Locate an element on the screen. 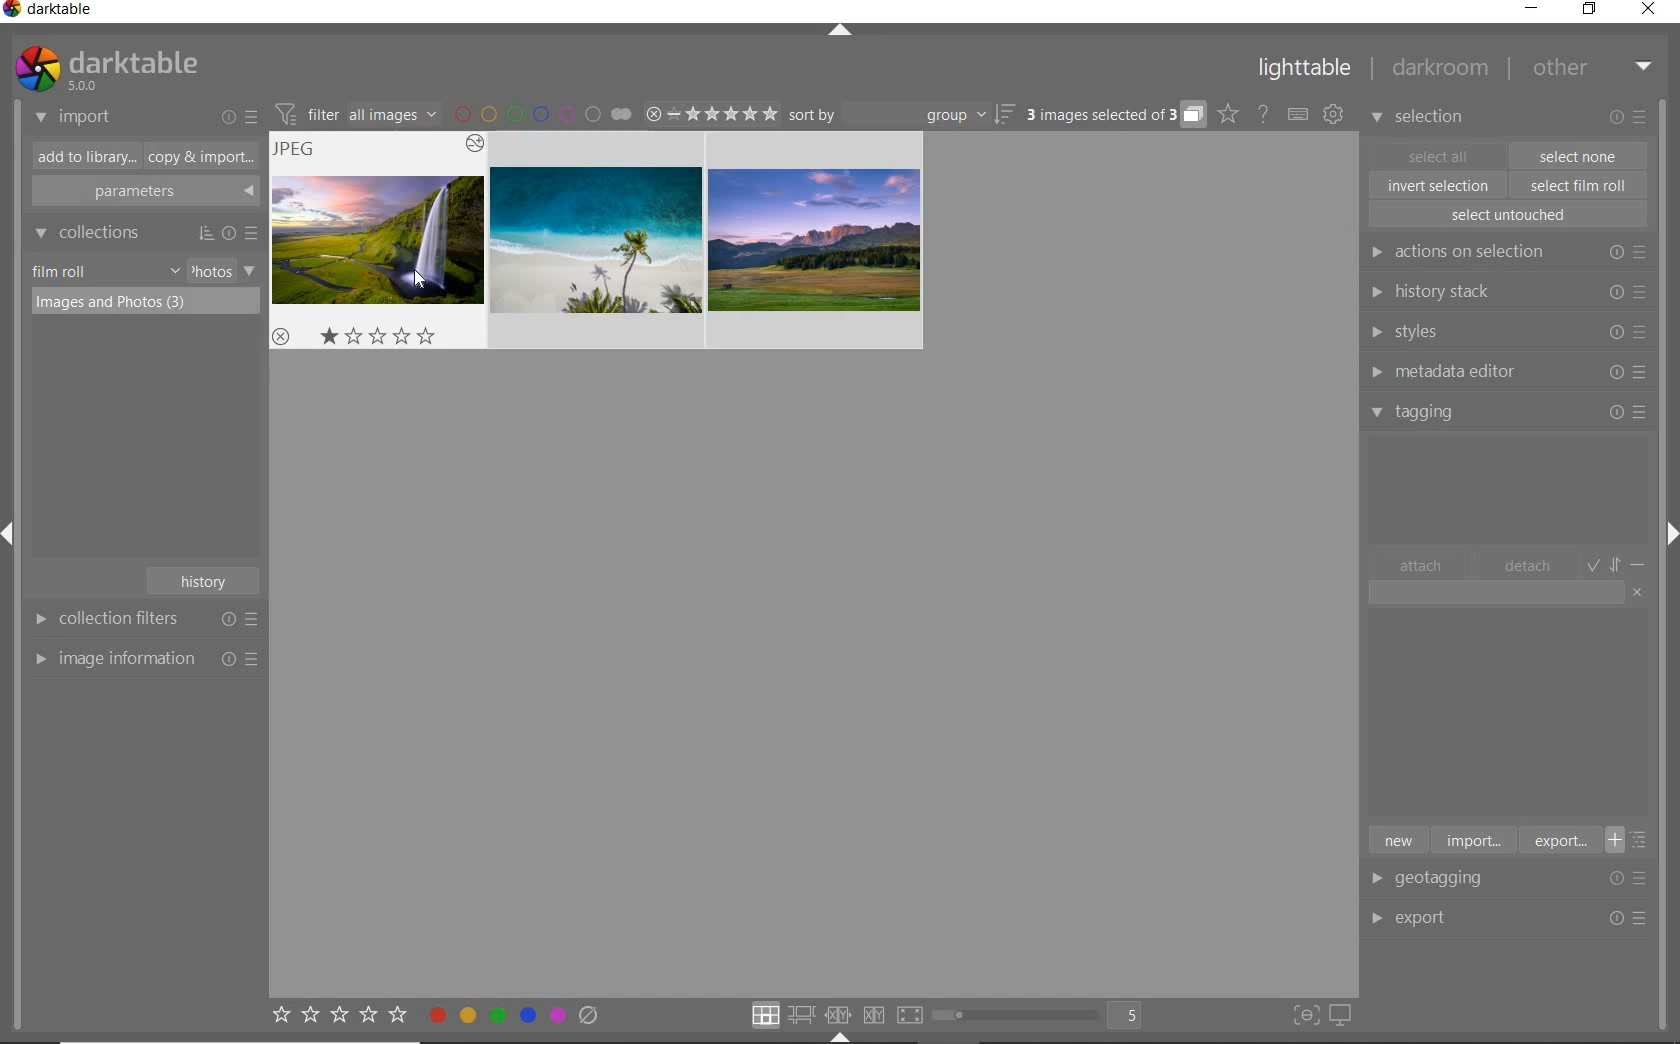 The height and width of the screenshot is (1044, 1680). attach is located at coordinates (1421, 565).